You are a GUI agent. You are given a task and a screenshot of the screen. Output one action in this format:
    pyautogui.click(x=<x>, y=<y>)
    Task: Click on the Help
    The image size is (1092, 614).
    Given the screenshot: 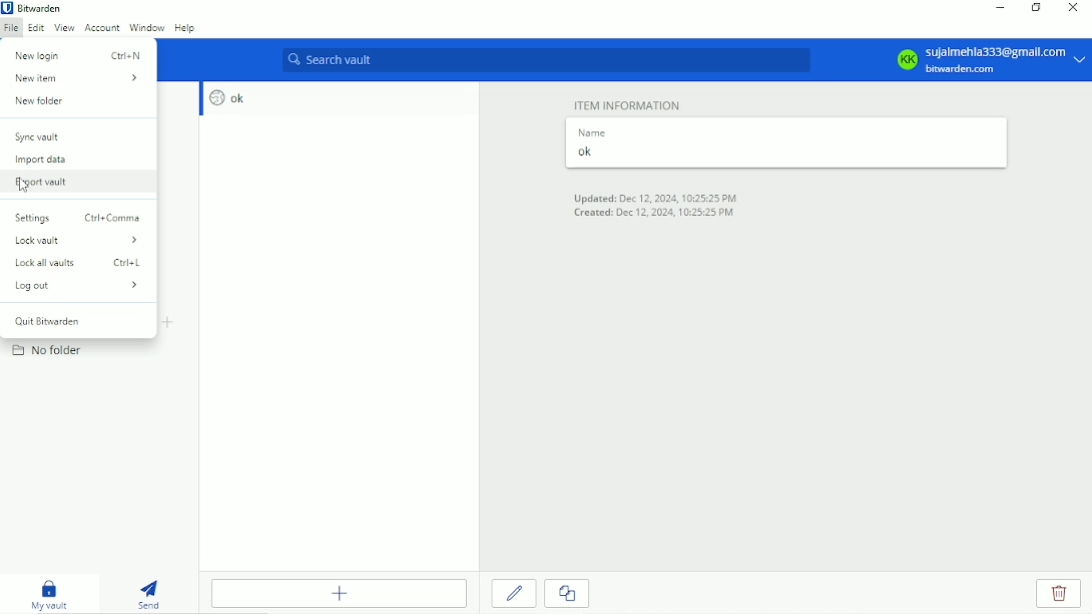 What is the action you would take?
    pyautogui.click(x=186, y=29)
    